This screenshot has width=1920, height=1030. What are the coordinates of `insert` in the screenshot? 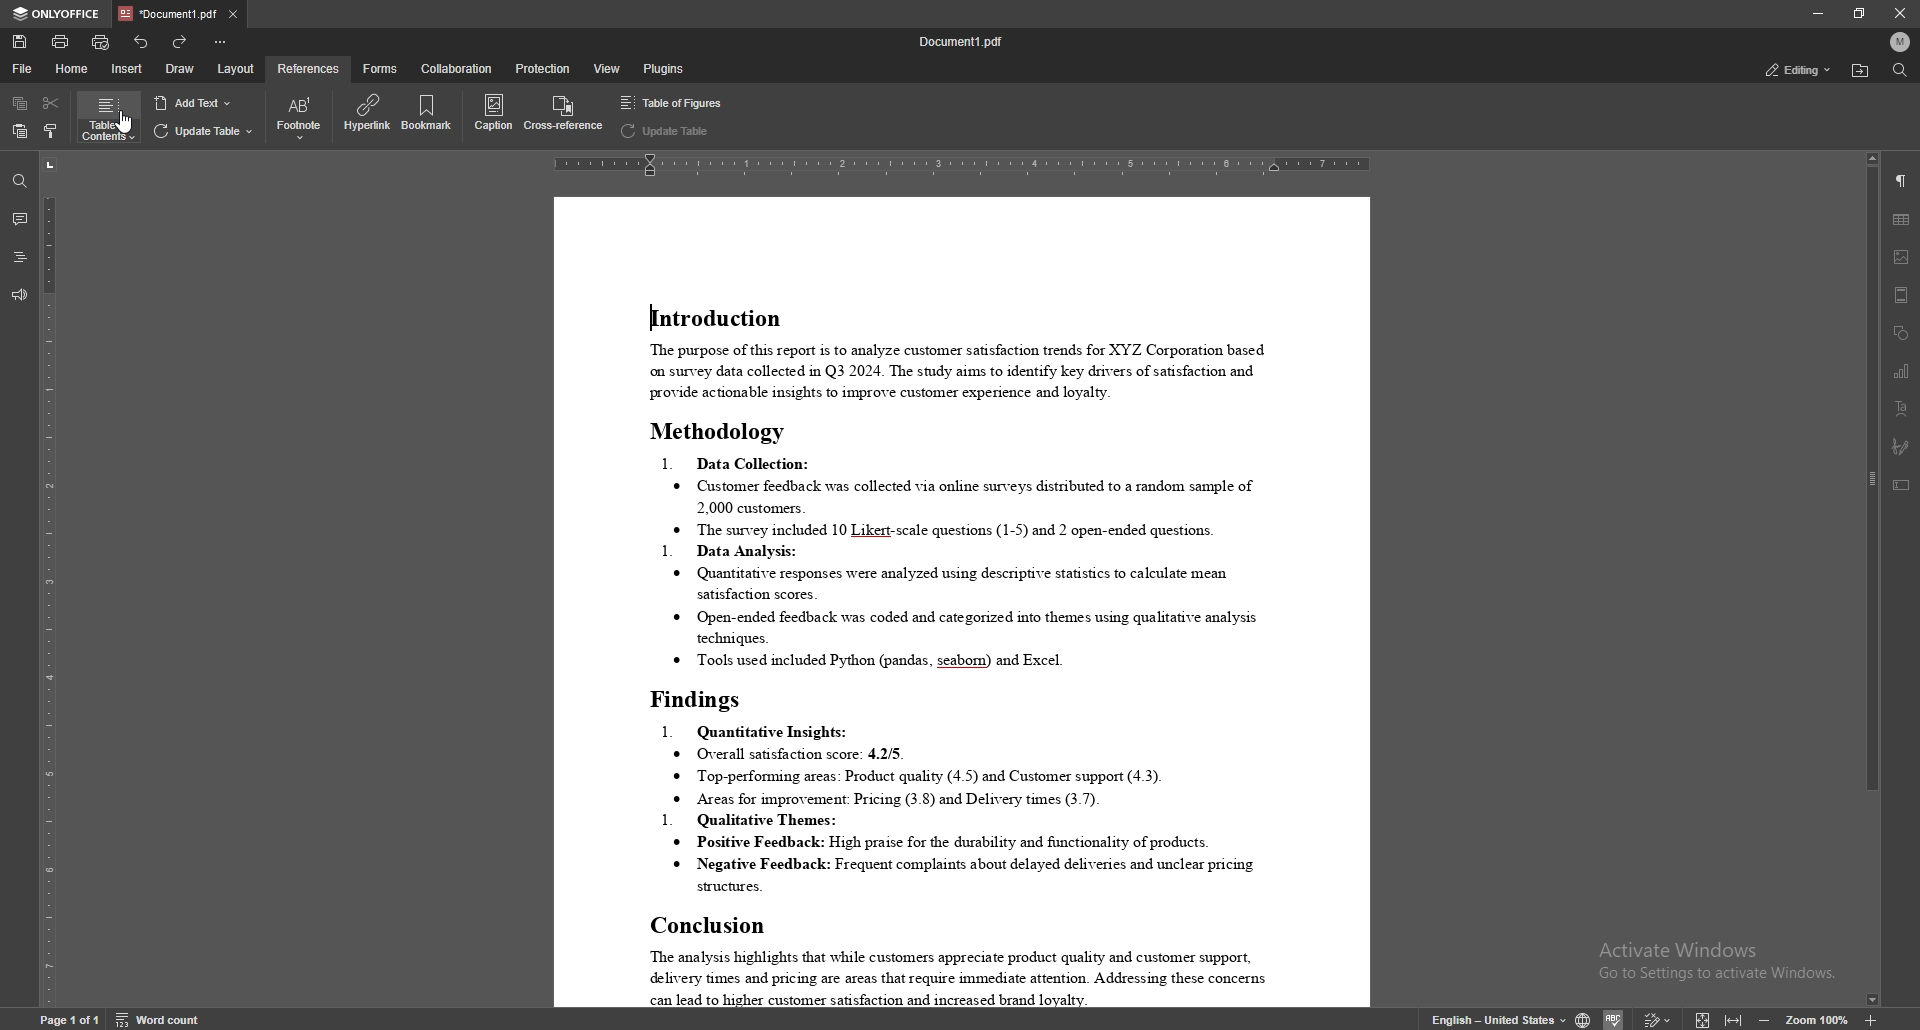 It's located at (127, 70).